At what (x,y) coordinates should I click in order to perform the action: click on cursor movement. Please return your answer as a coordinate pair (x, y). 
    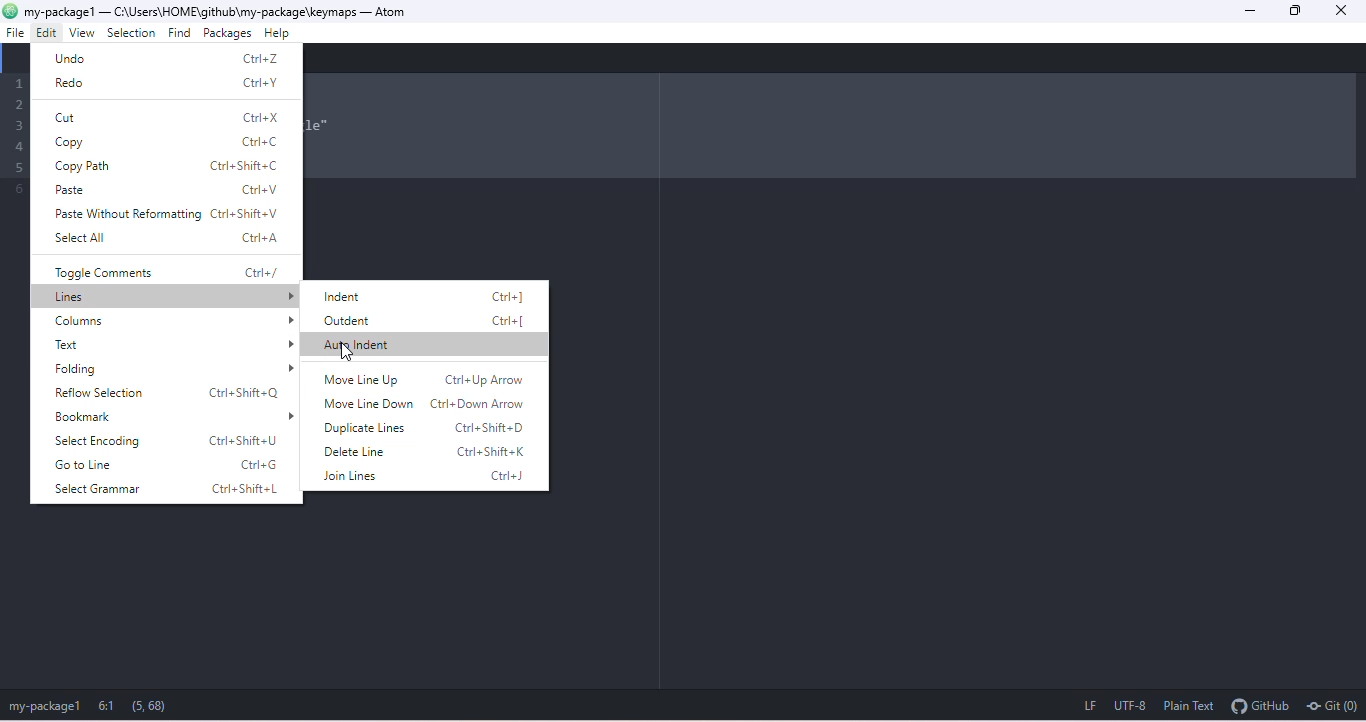
    Looking at the image, I should click on (344, 354).